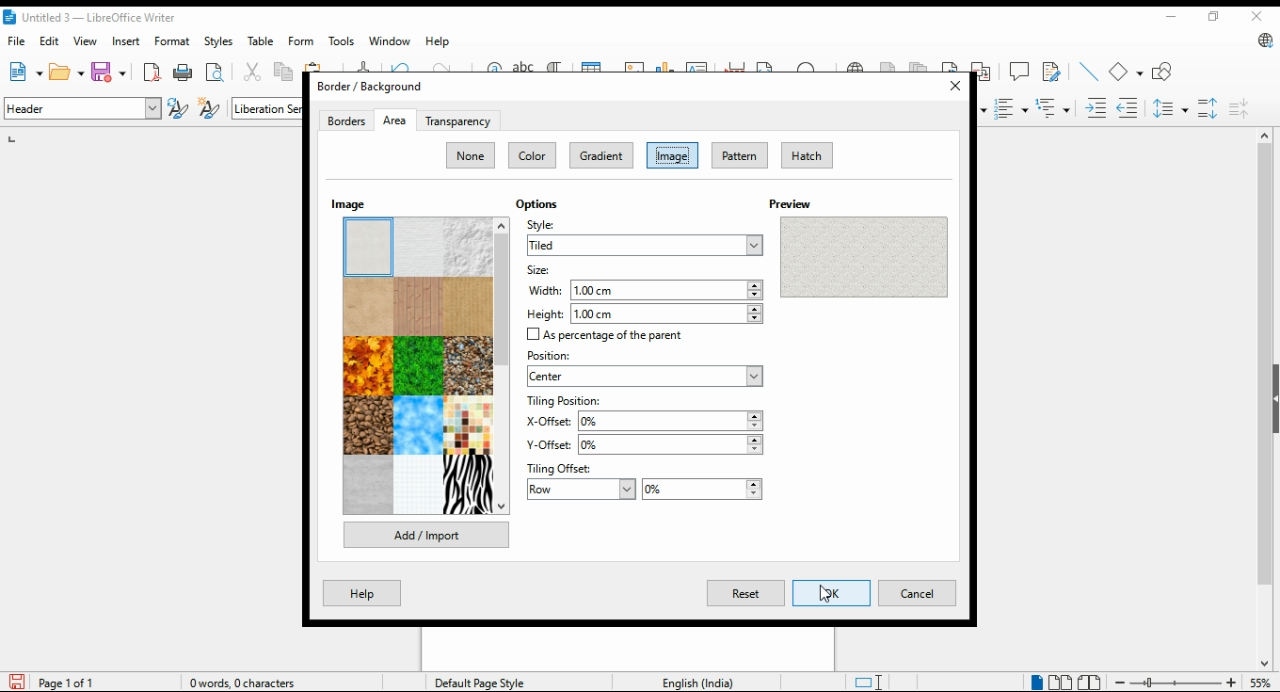 This screenshot has height=692, width=1280. What do you see at coordinates (419, 366) in the screenshot?
I see `image option 8` at bounding box center [419, 366].